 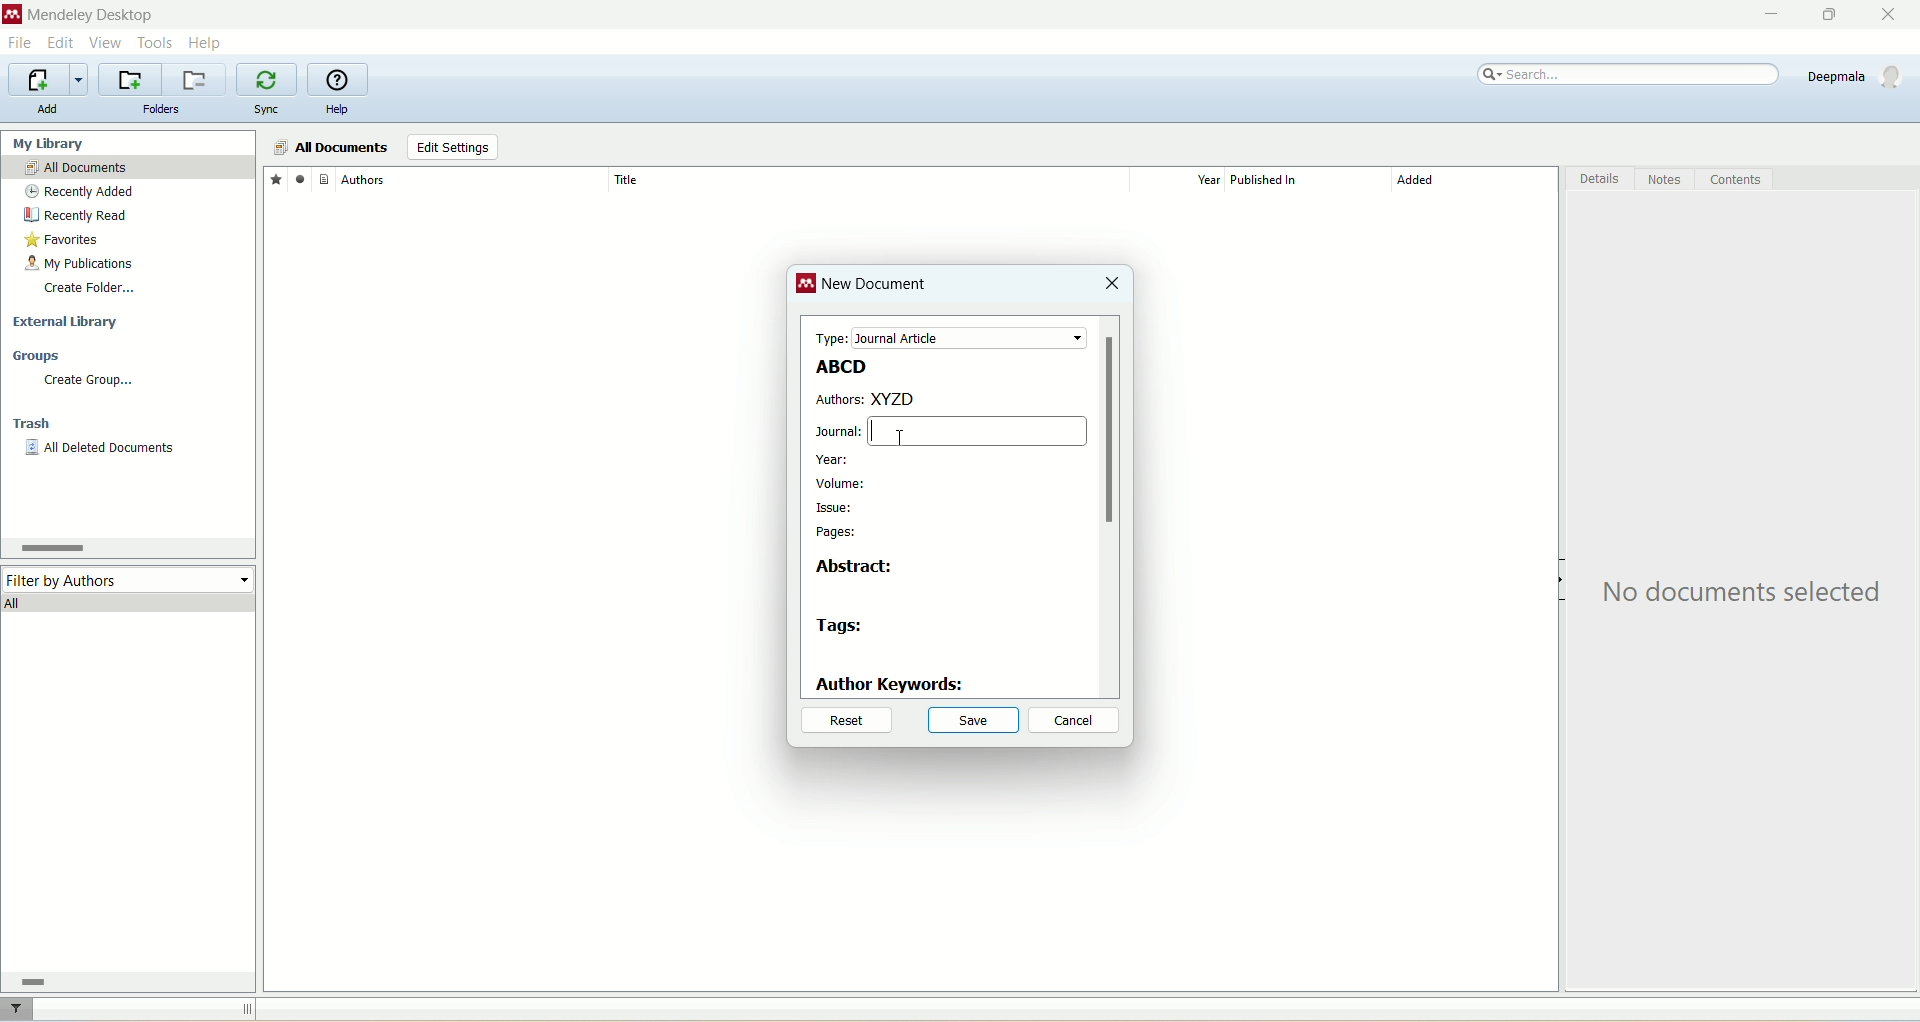 What do you see at coordinates (197, 79) in the screenshot?
I see `remove current folder` at bounding box center [197, 79].